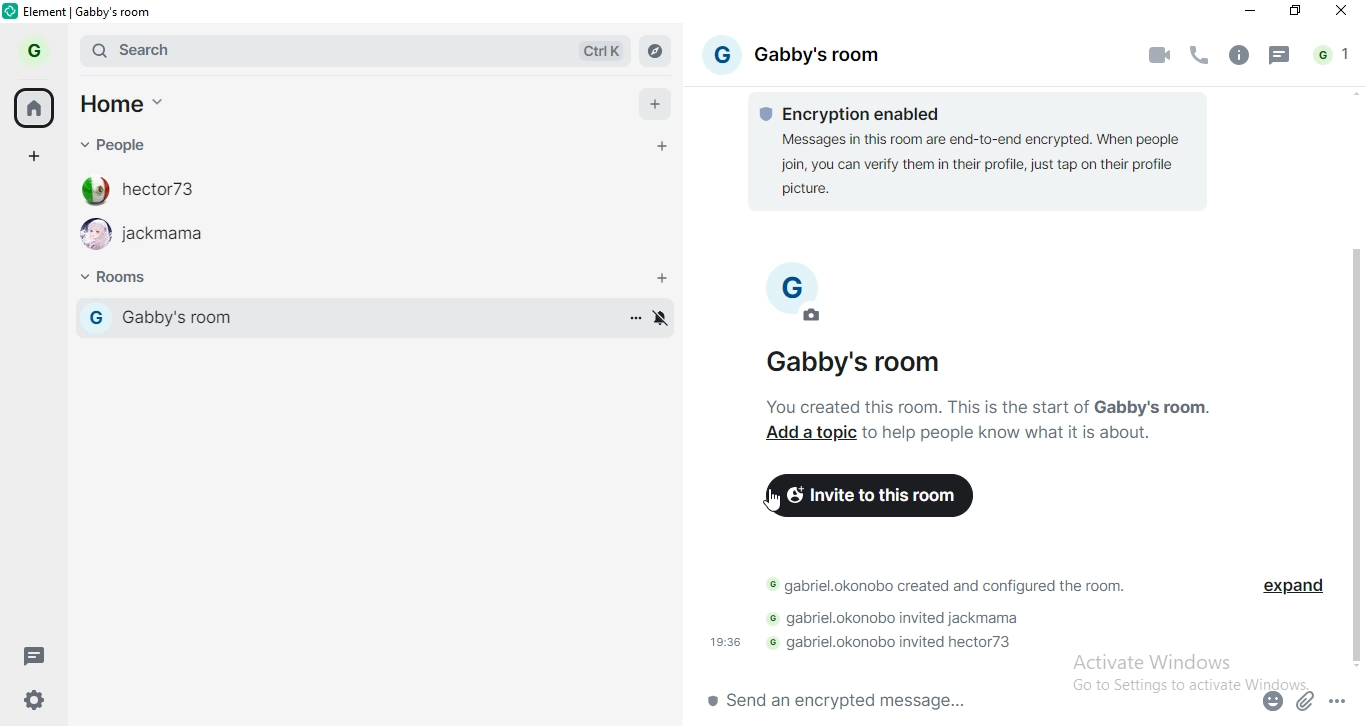 The width and height of the screenshot is (1366, 726). What do you see at coordinates (1284, 52) in the screenshot?
I see `message` at bounding box center [1284, 52].